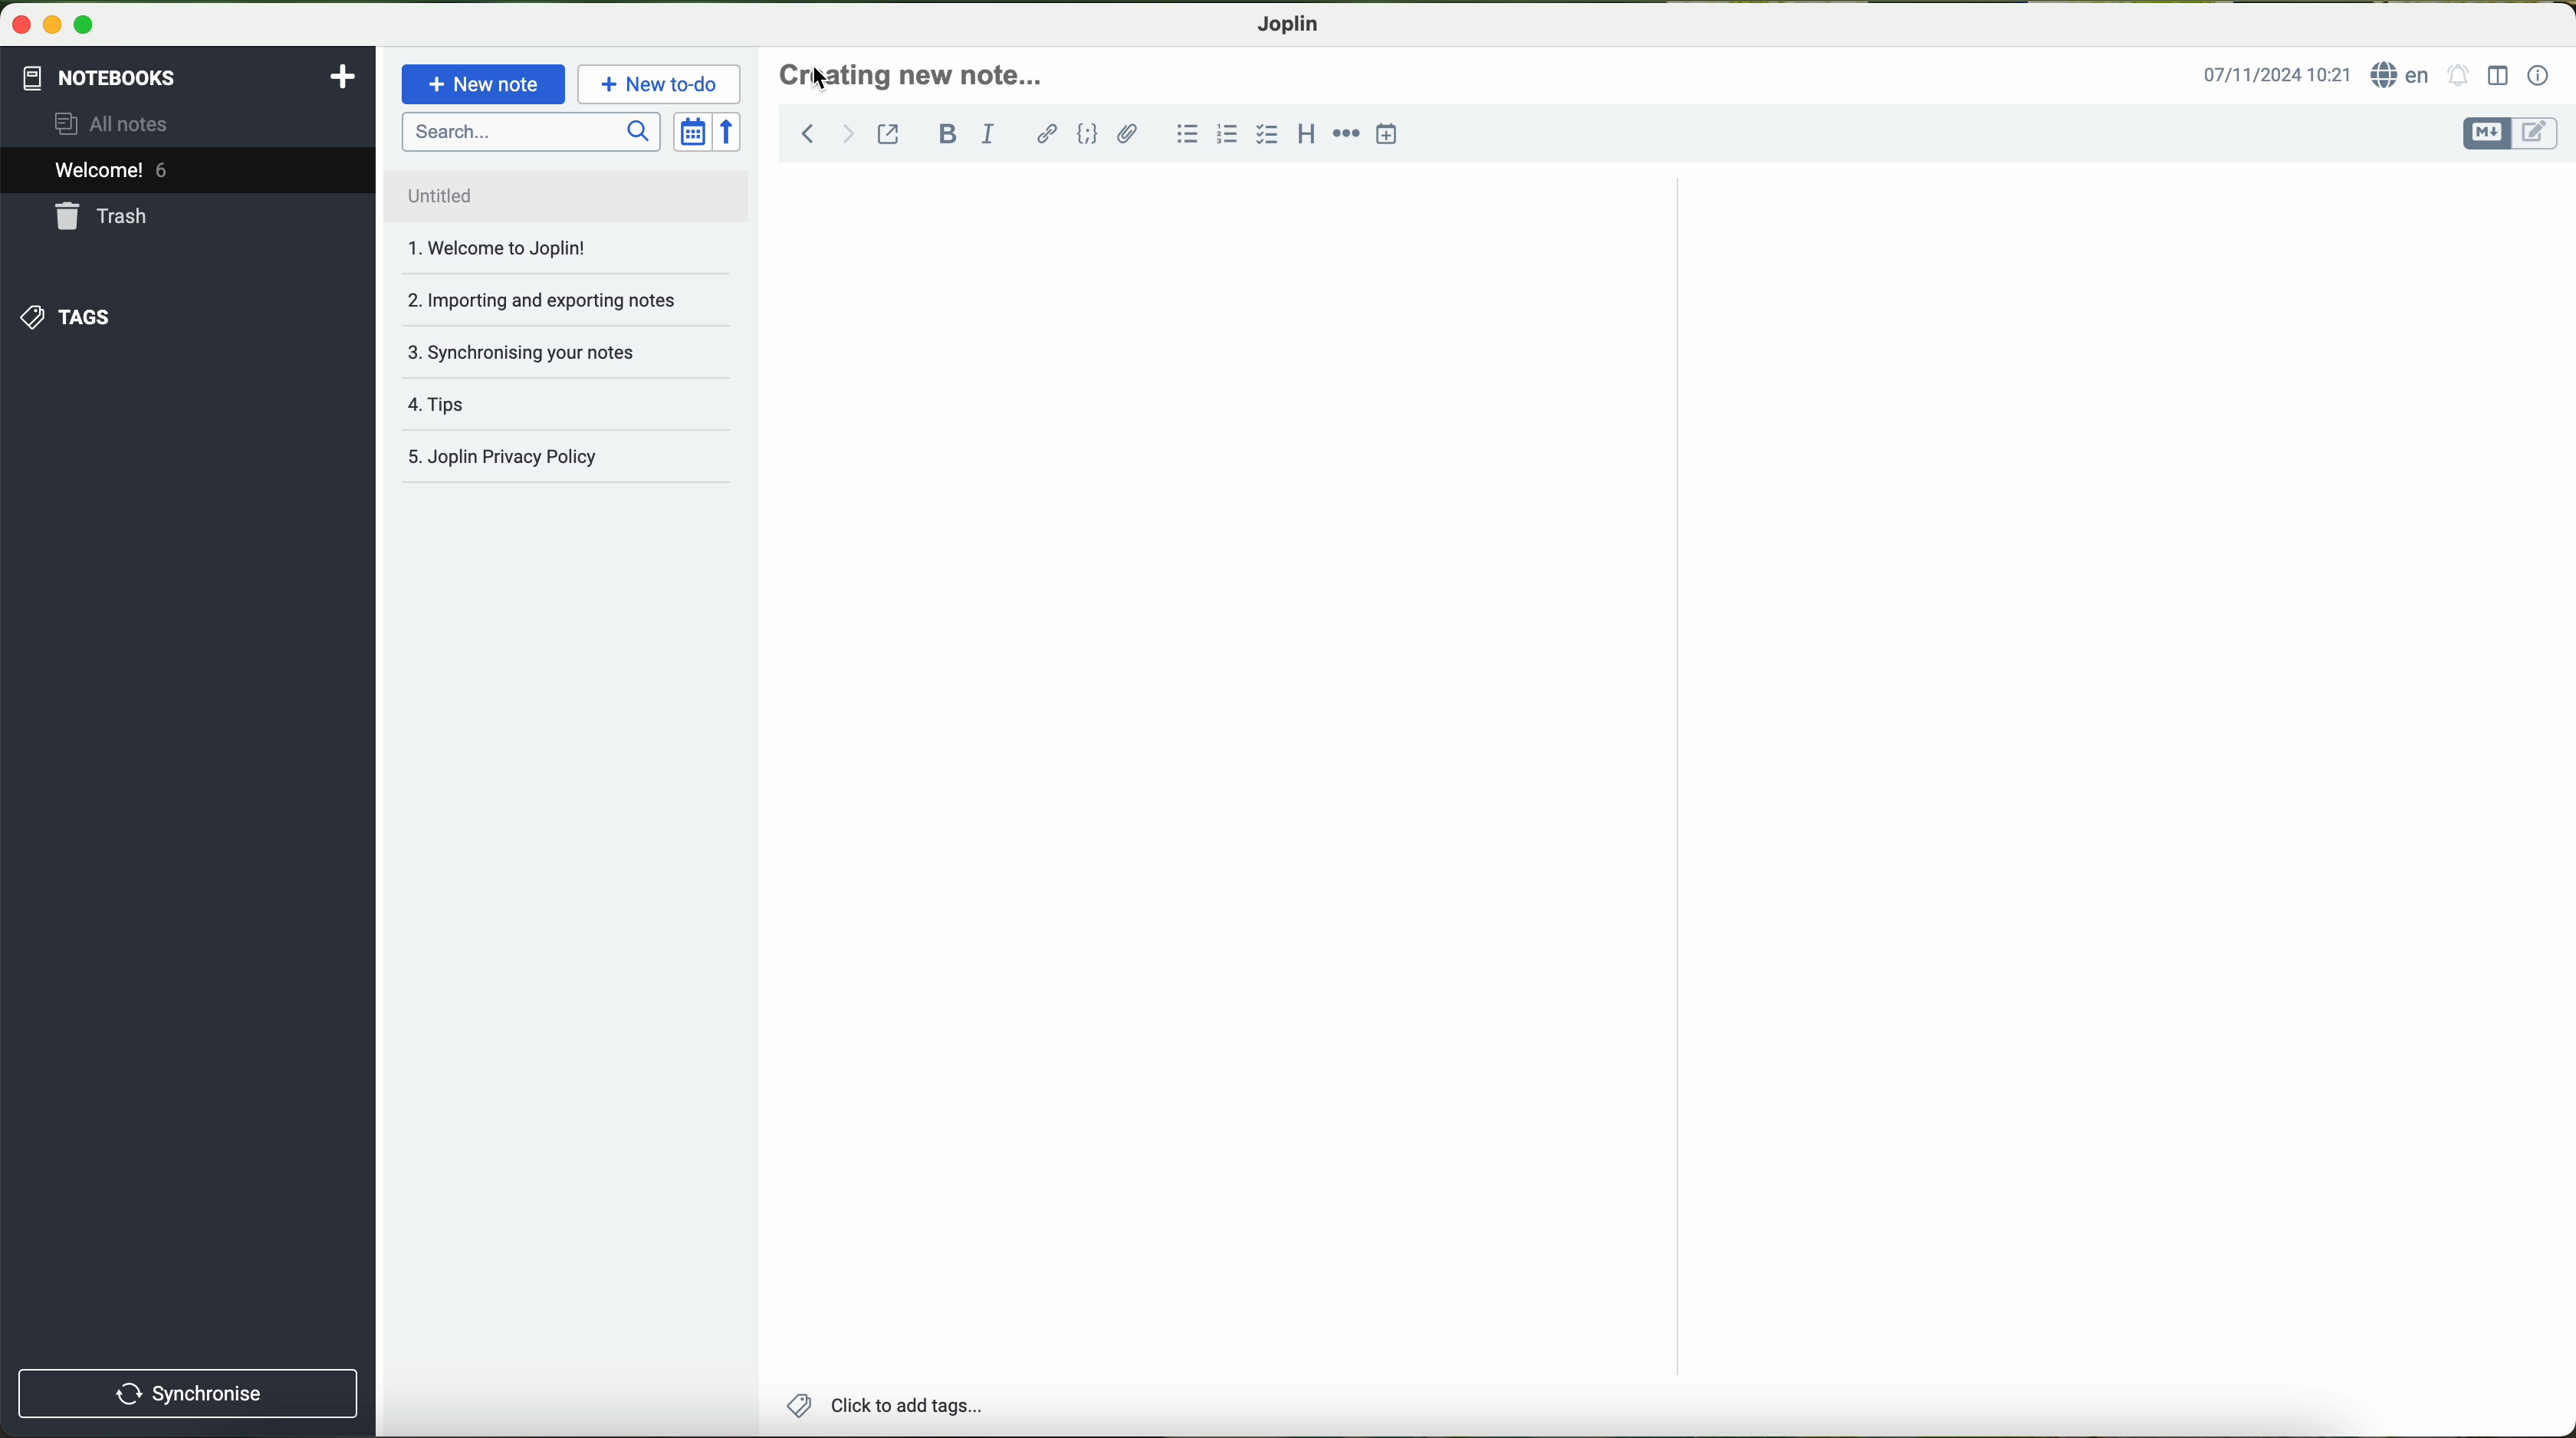 The width and height of the screenshot is (2576, 1438). Describe the element at coordinates (1089, 134) in the screenshot. I see `code` at that location.